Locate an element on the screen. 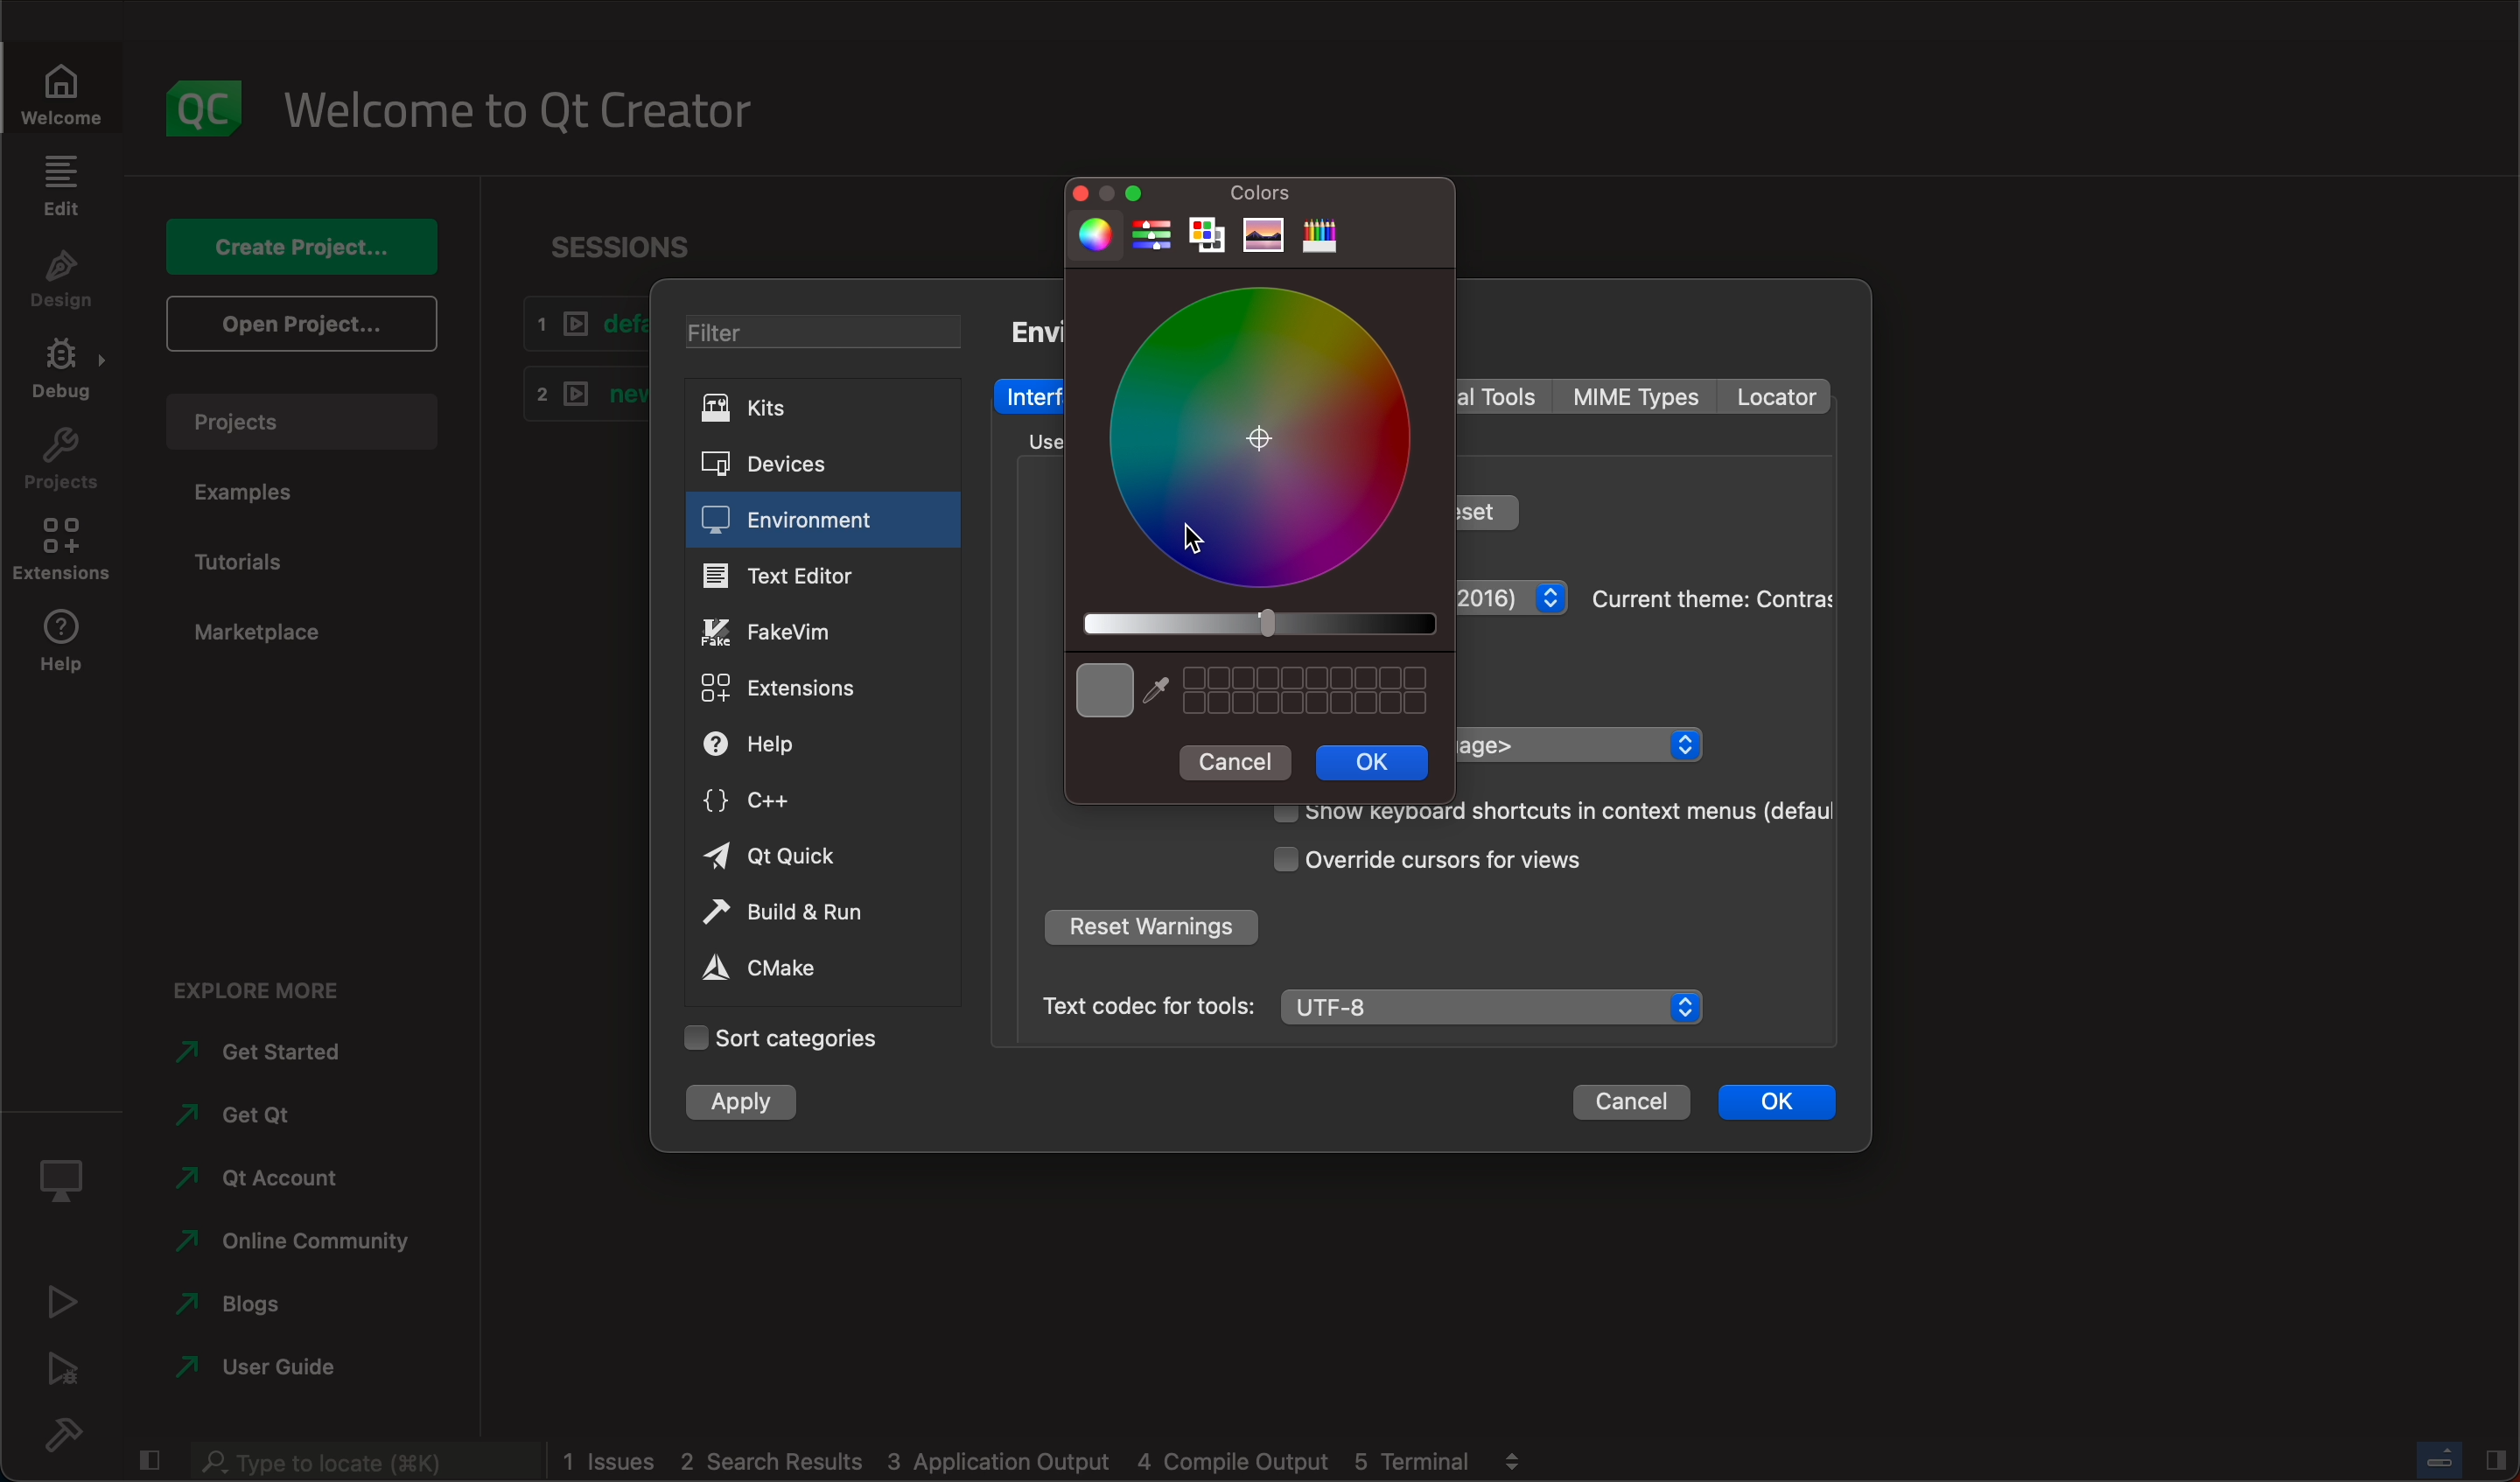  cursor is located at coordinates (1204, 531).